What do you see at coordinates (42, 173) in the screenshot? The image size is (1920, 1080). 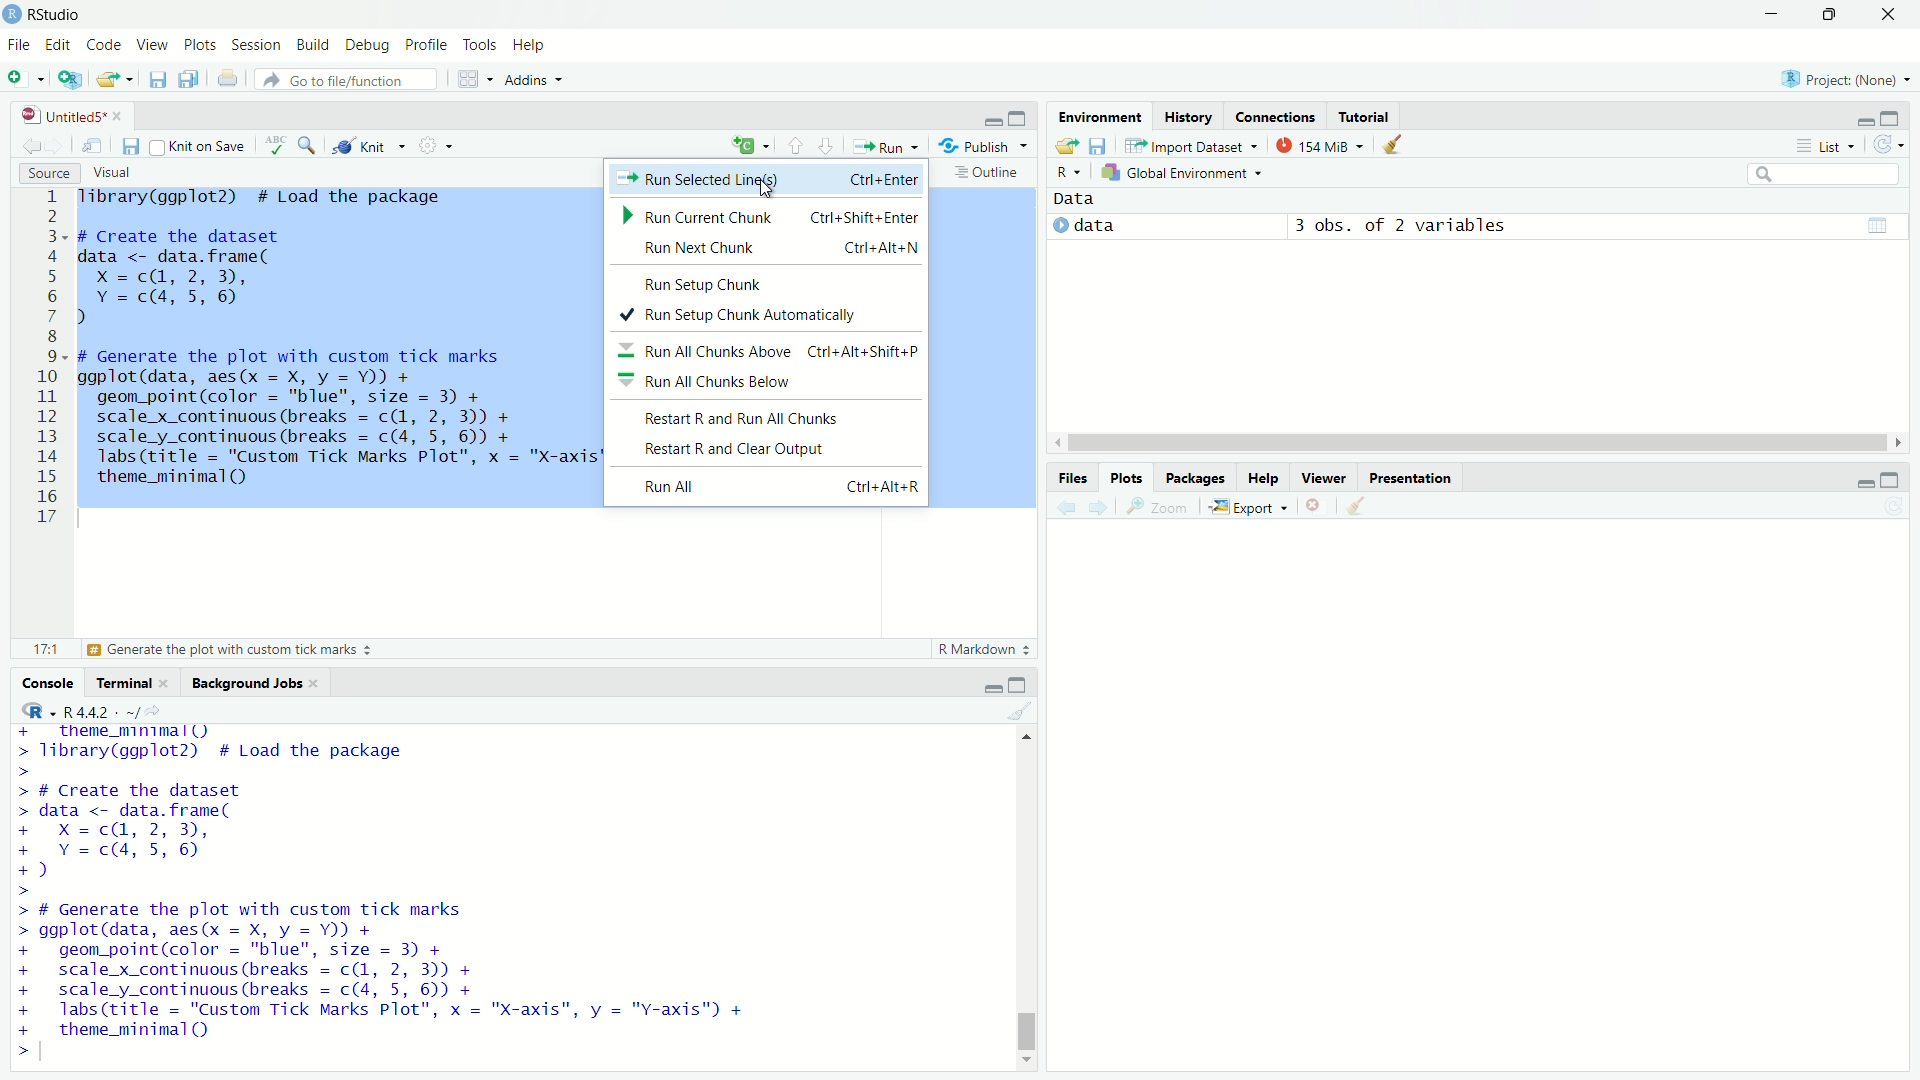 I see `source` at bounding box center [42, 173].